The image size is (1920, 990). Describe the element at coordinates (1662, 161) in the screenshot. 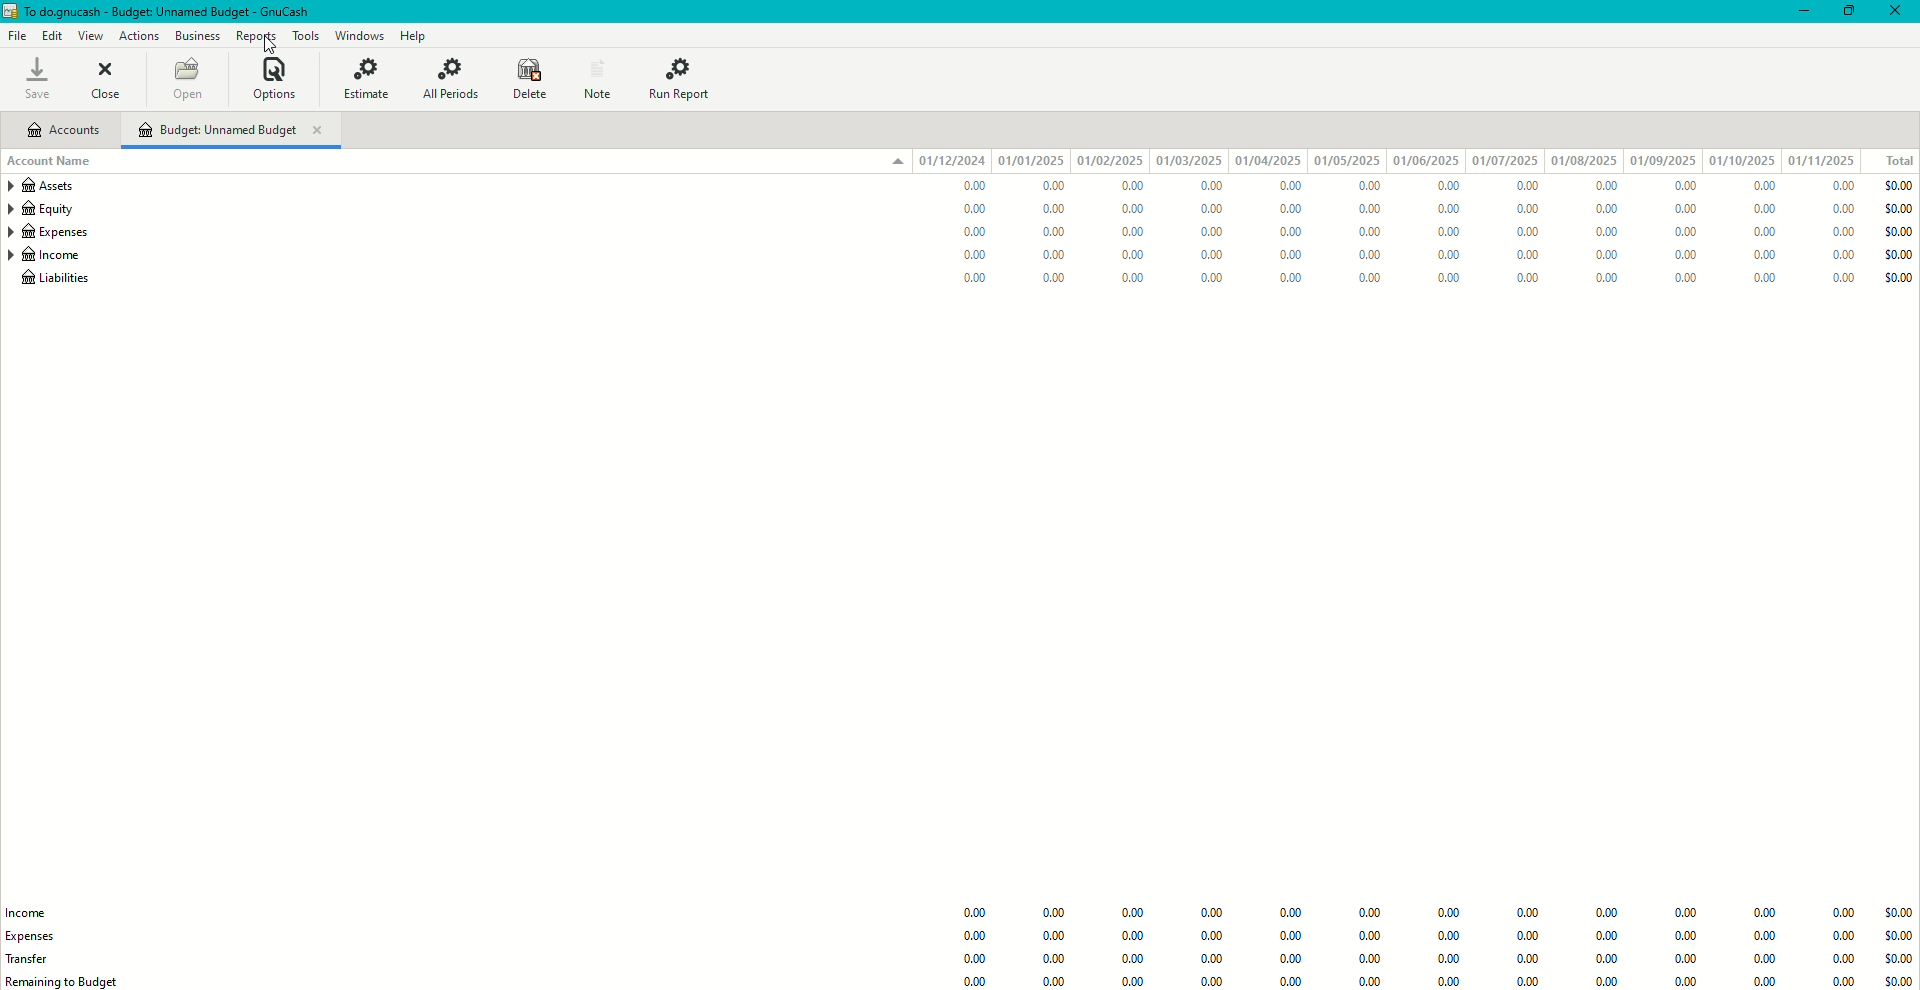

I see `01/09/2025` at that location.